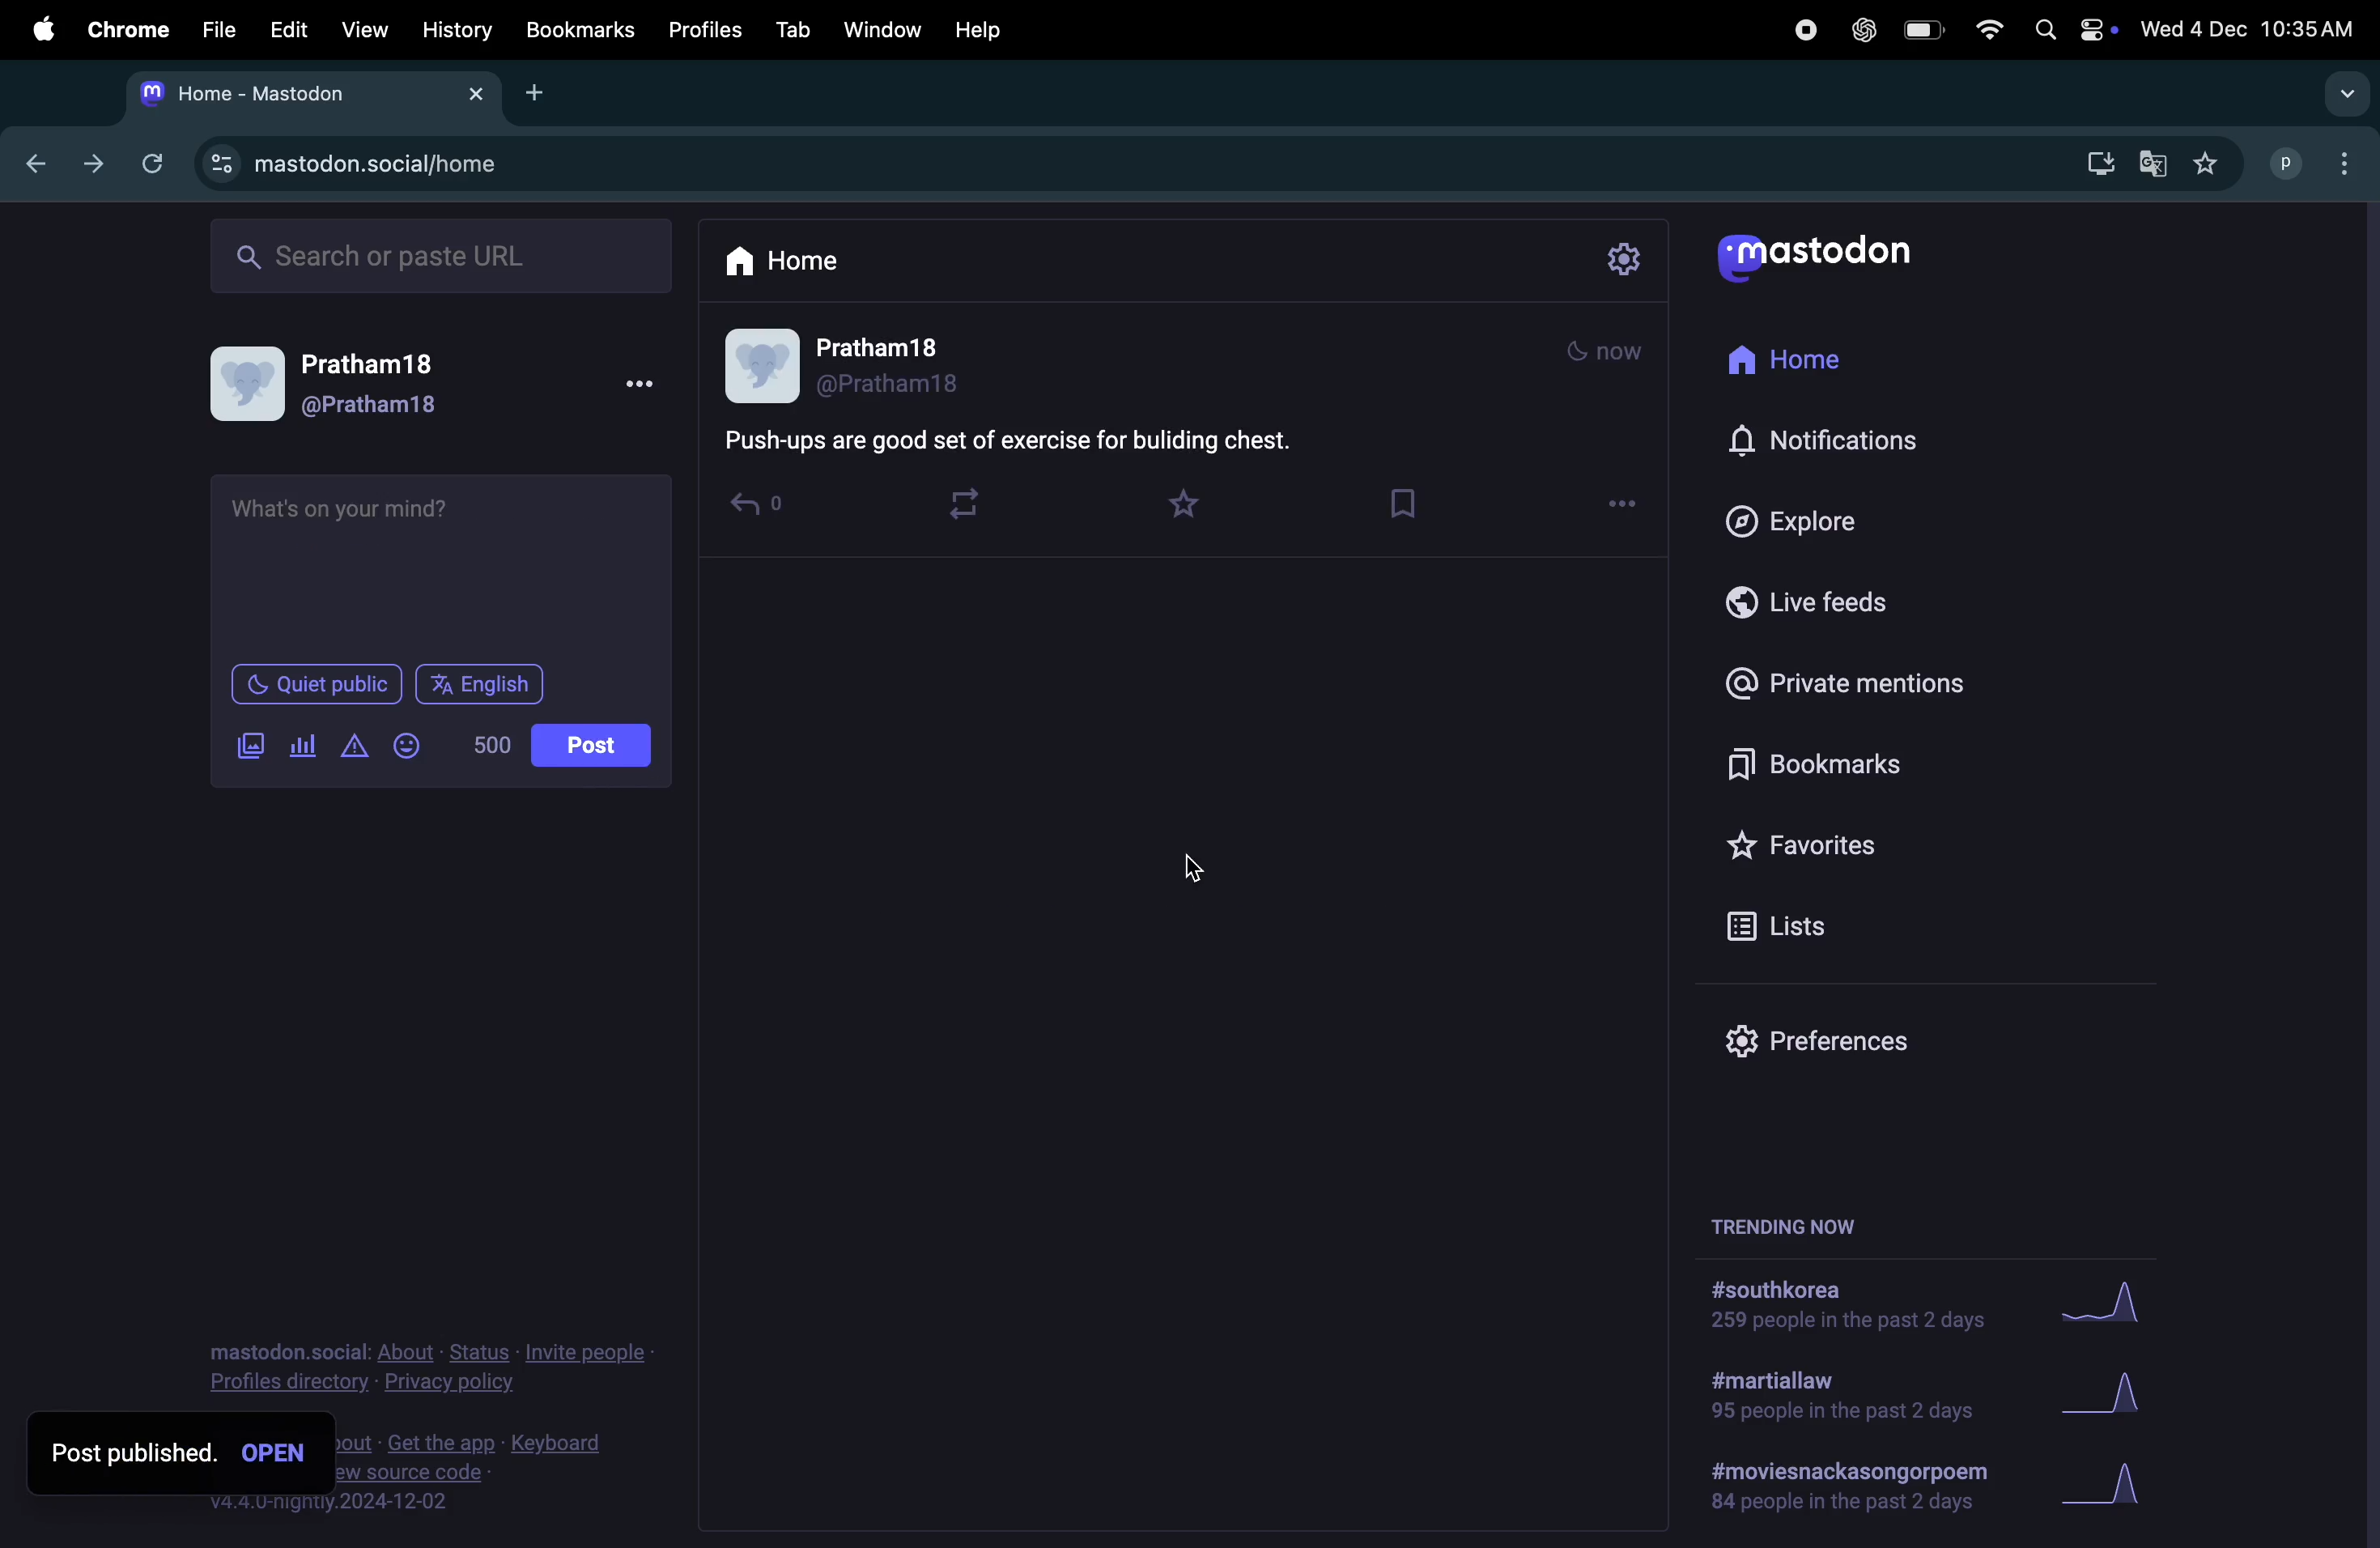  What do you see at coordinates (1786, 517) in the screenshot?
I see `Explore` at bounding box center [1786, 517].